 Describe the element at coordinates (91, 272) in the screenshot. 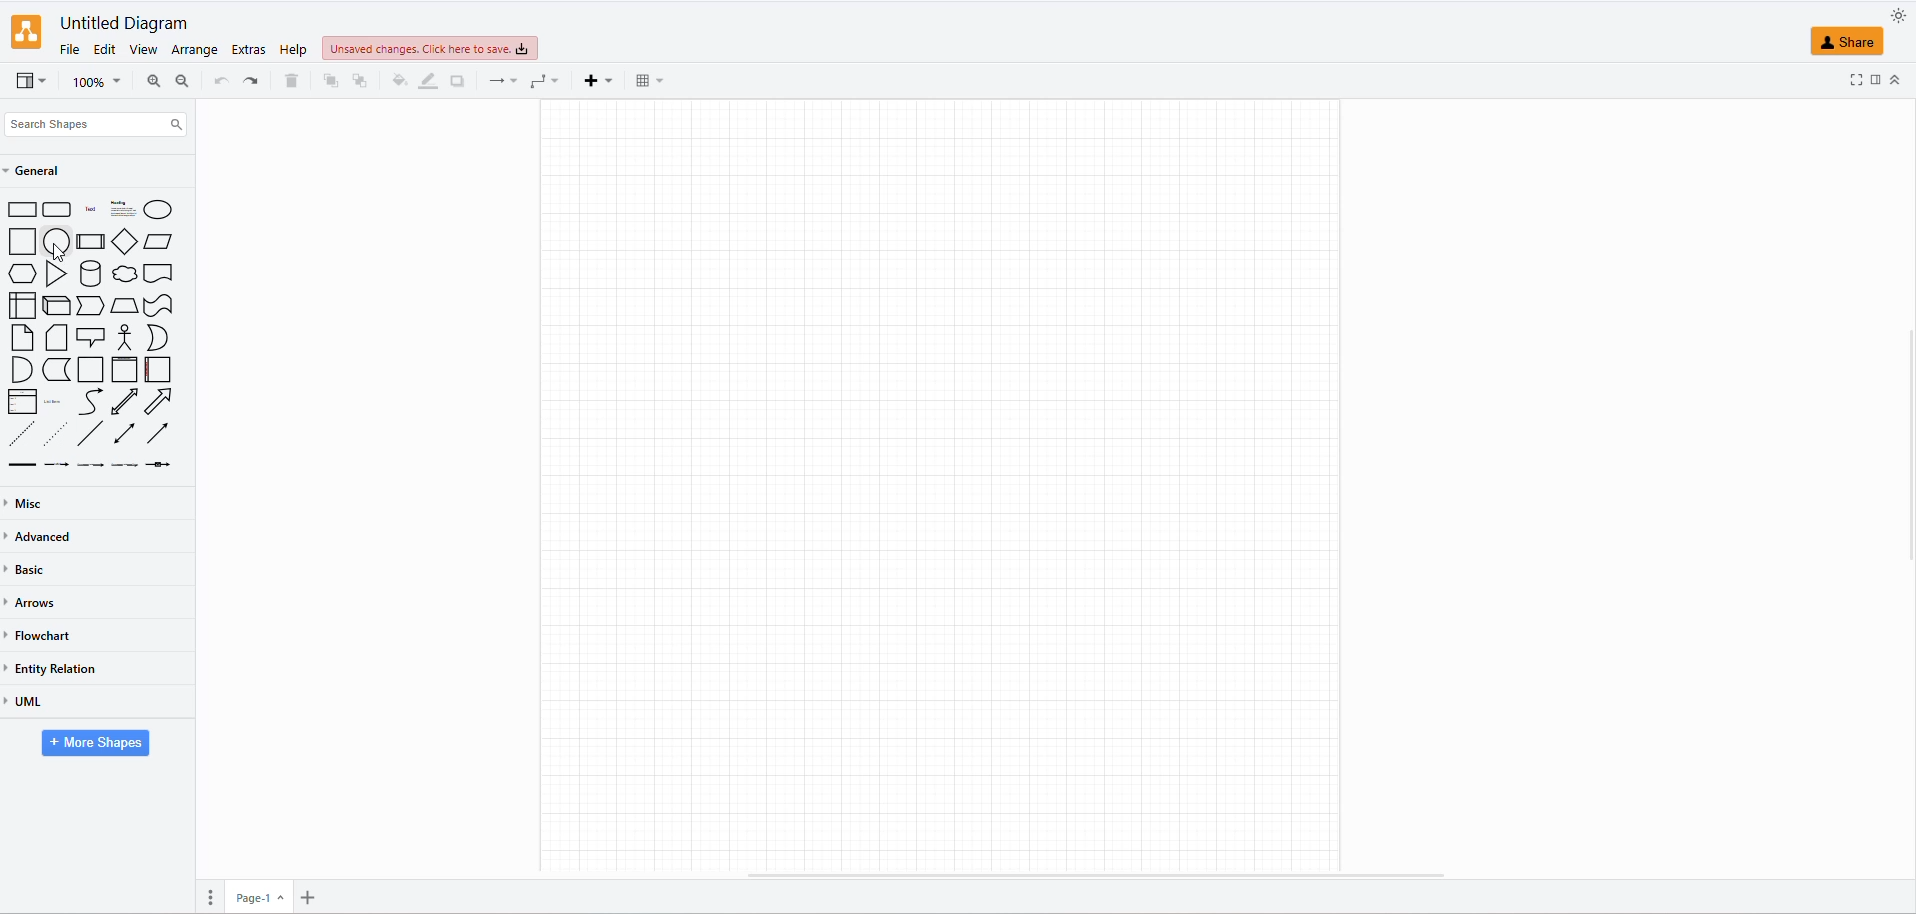

I see `CYLINDER` at that location.